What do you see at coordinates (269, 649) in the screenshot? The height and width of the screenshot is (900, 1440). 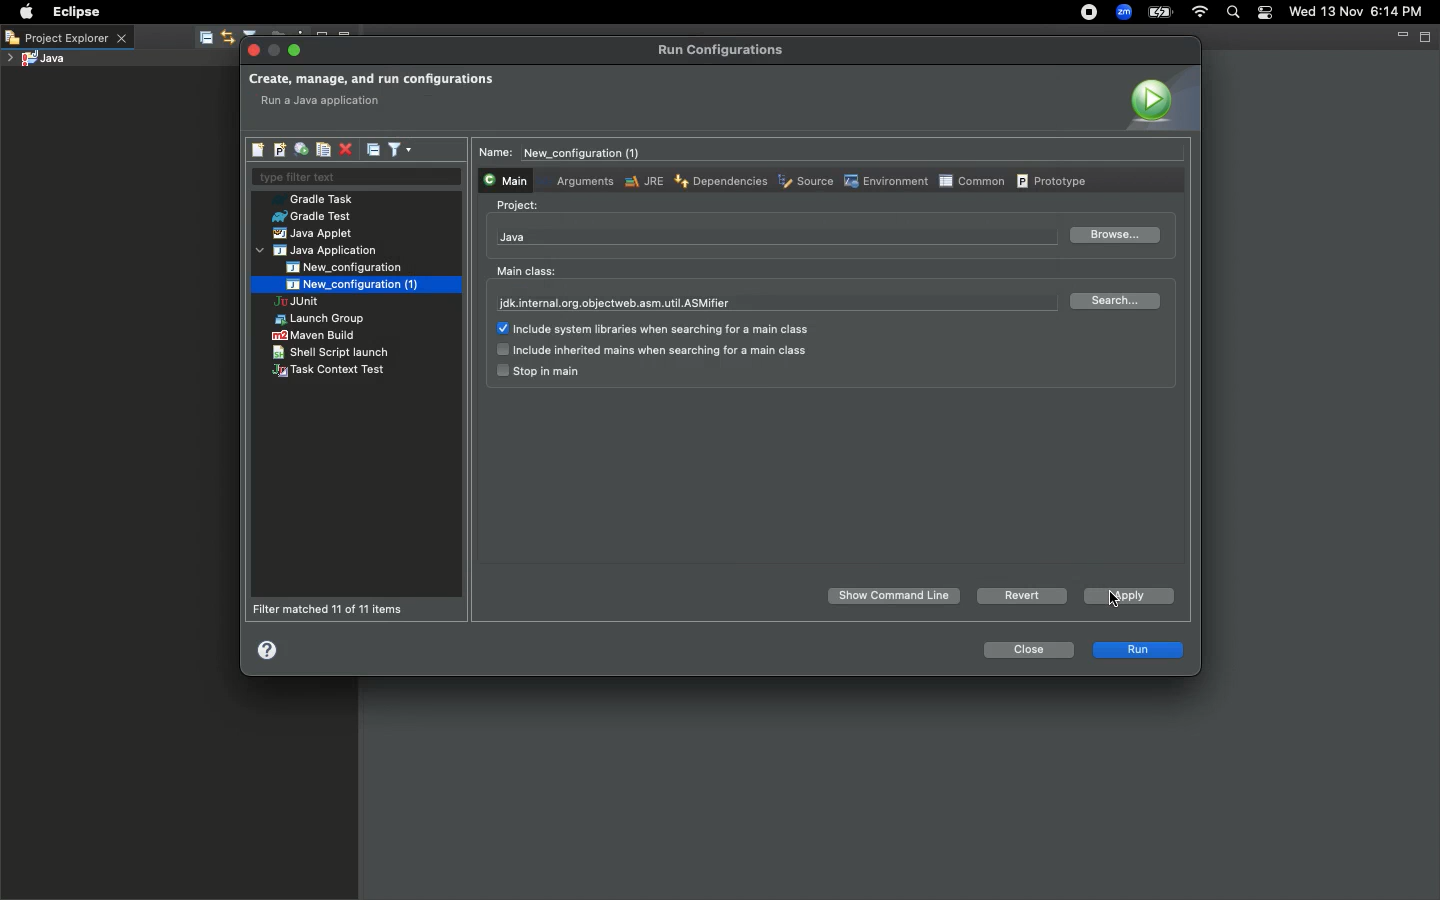 I see `Help` at bounding box center [269, 649].